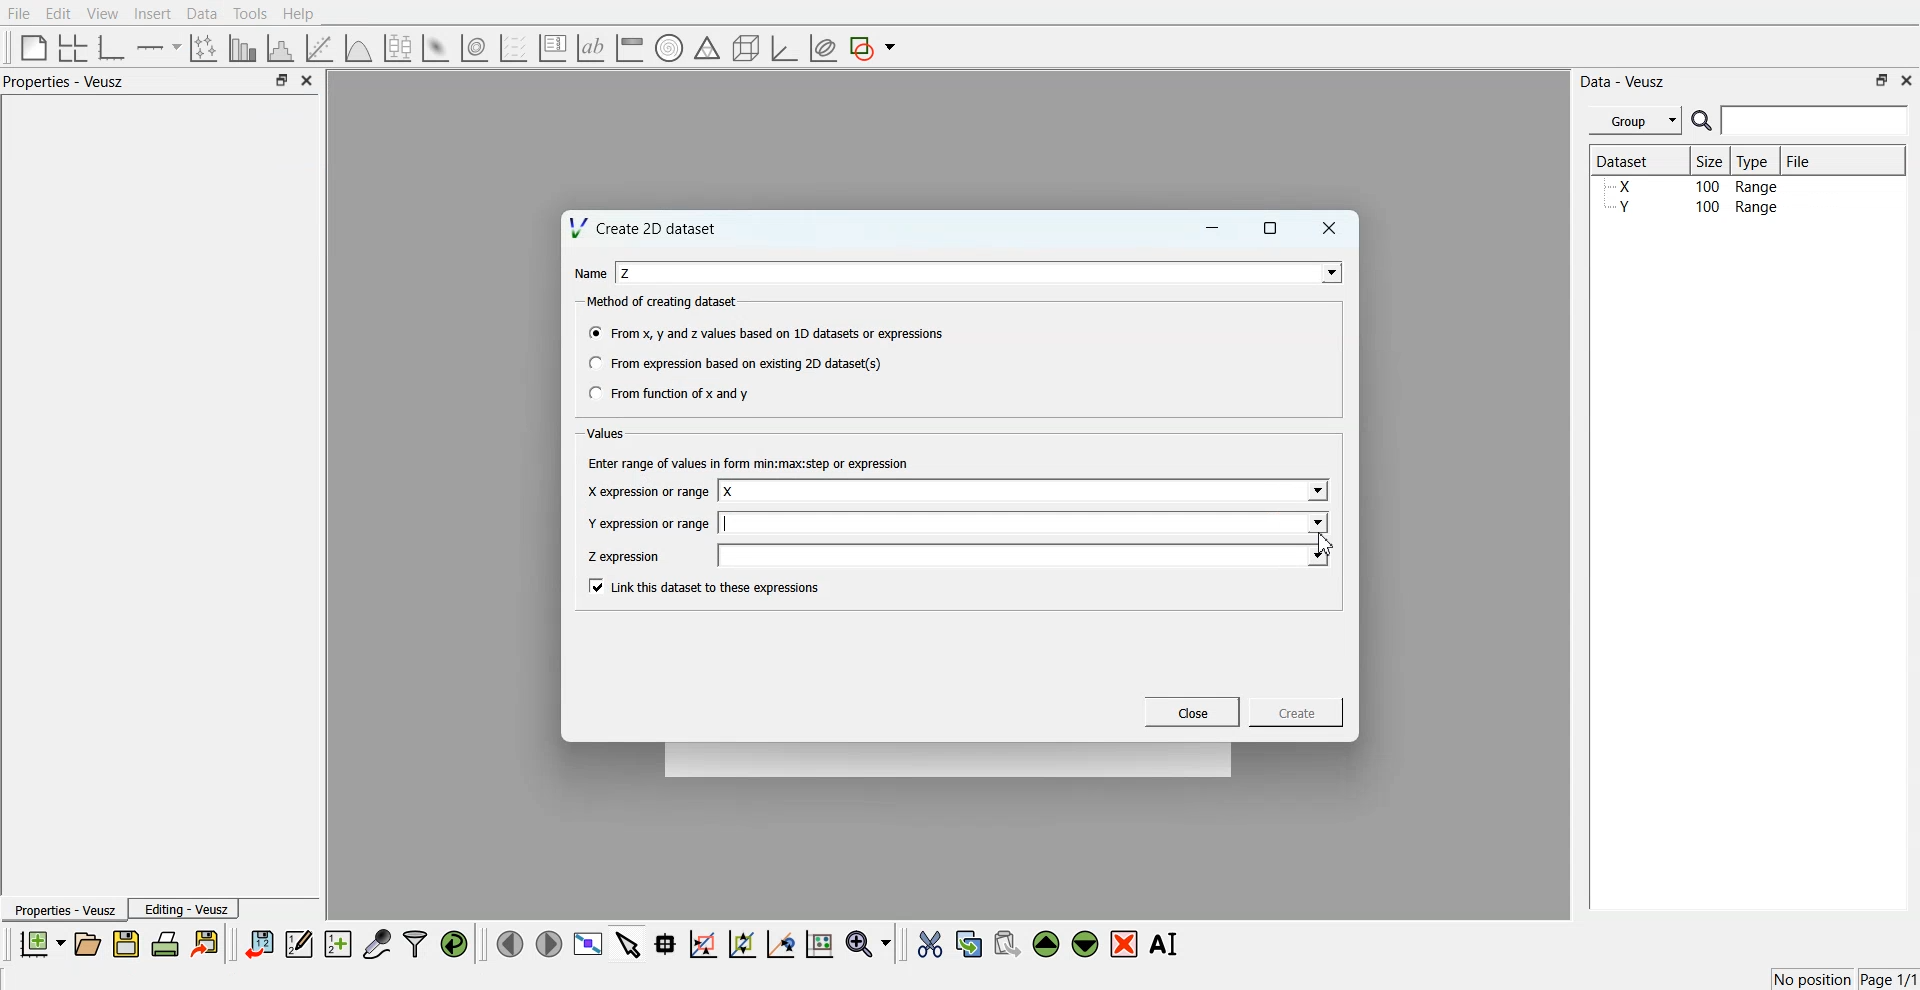 This screenshot has width=1920, height=990. What do you see at coordinates (549, 942) in the screenshot?
I see `Move to the next page` at bounding box center [549, 942].